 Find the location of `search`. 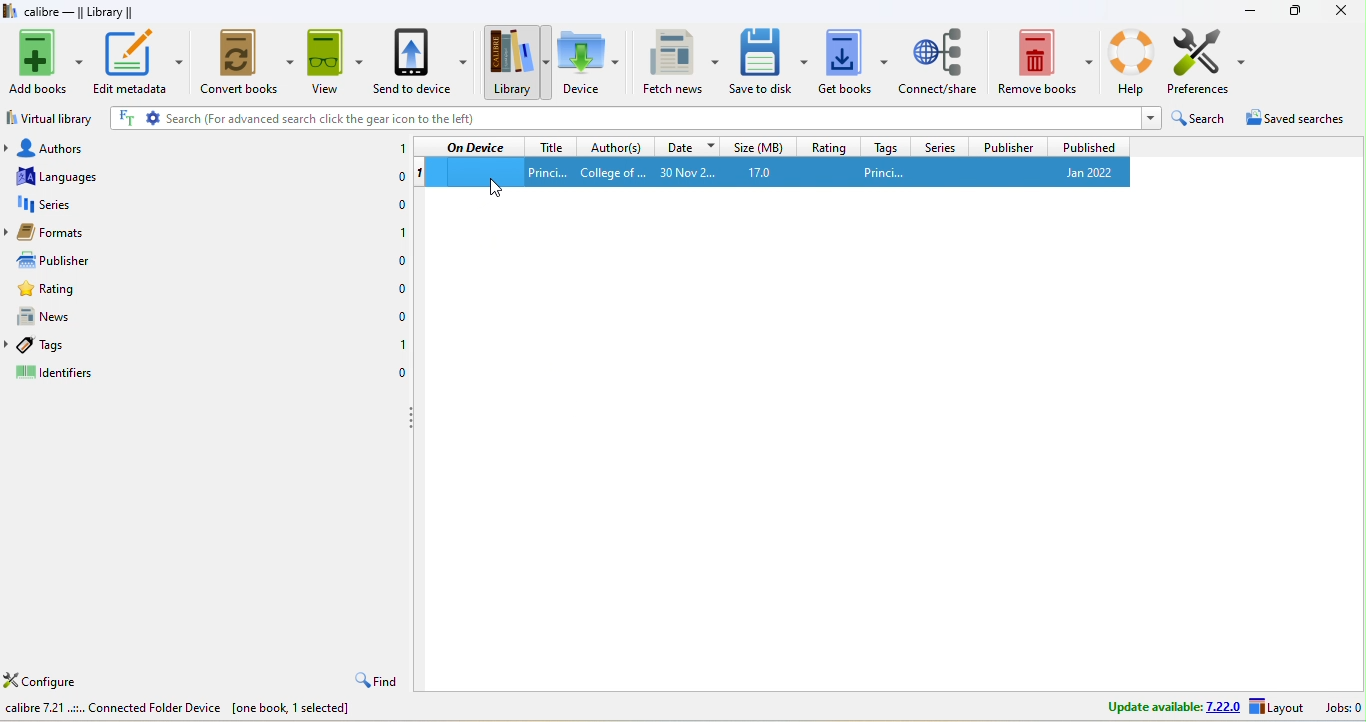

search is located at coordinates (1200, 121).